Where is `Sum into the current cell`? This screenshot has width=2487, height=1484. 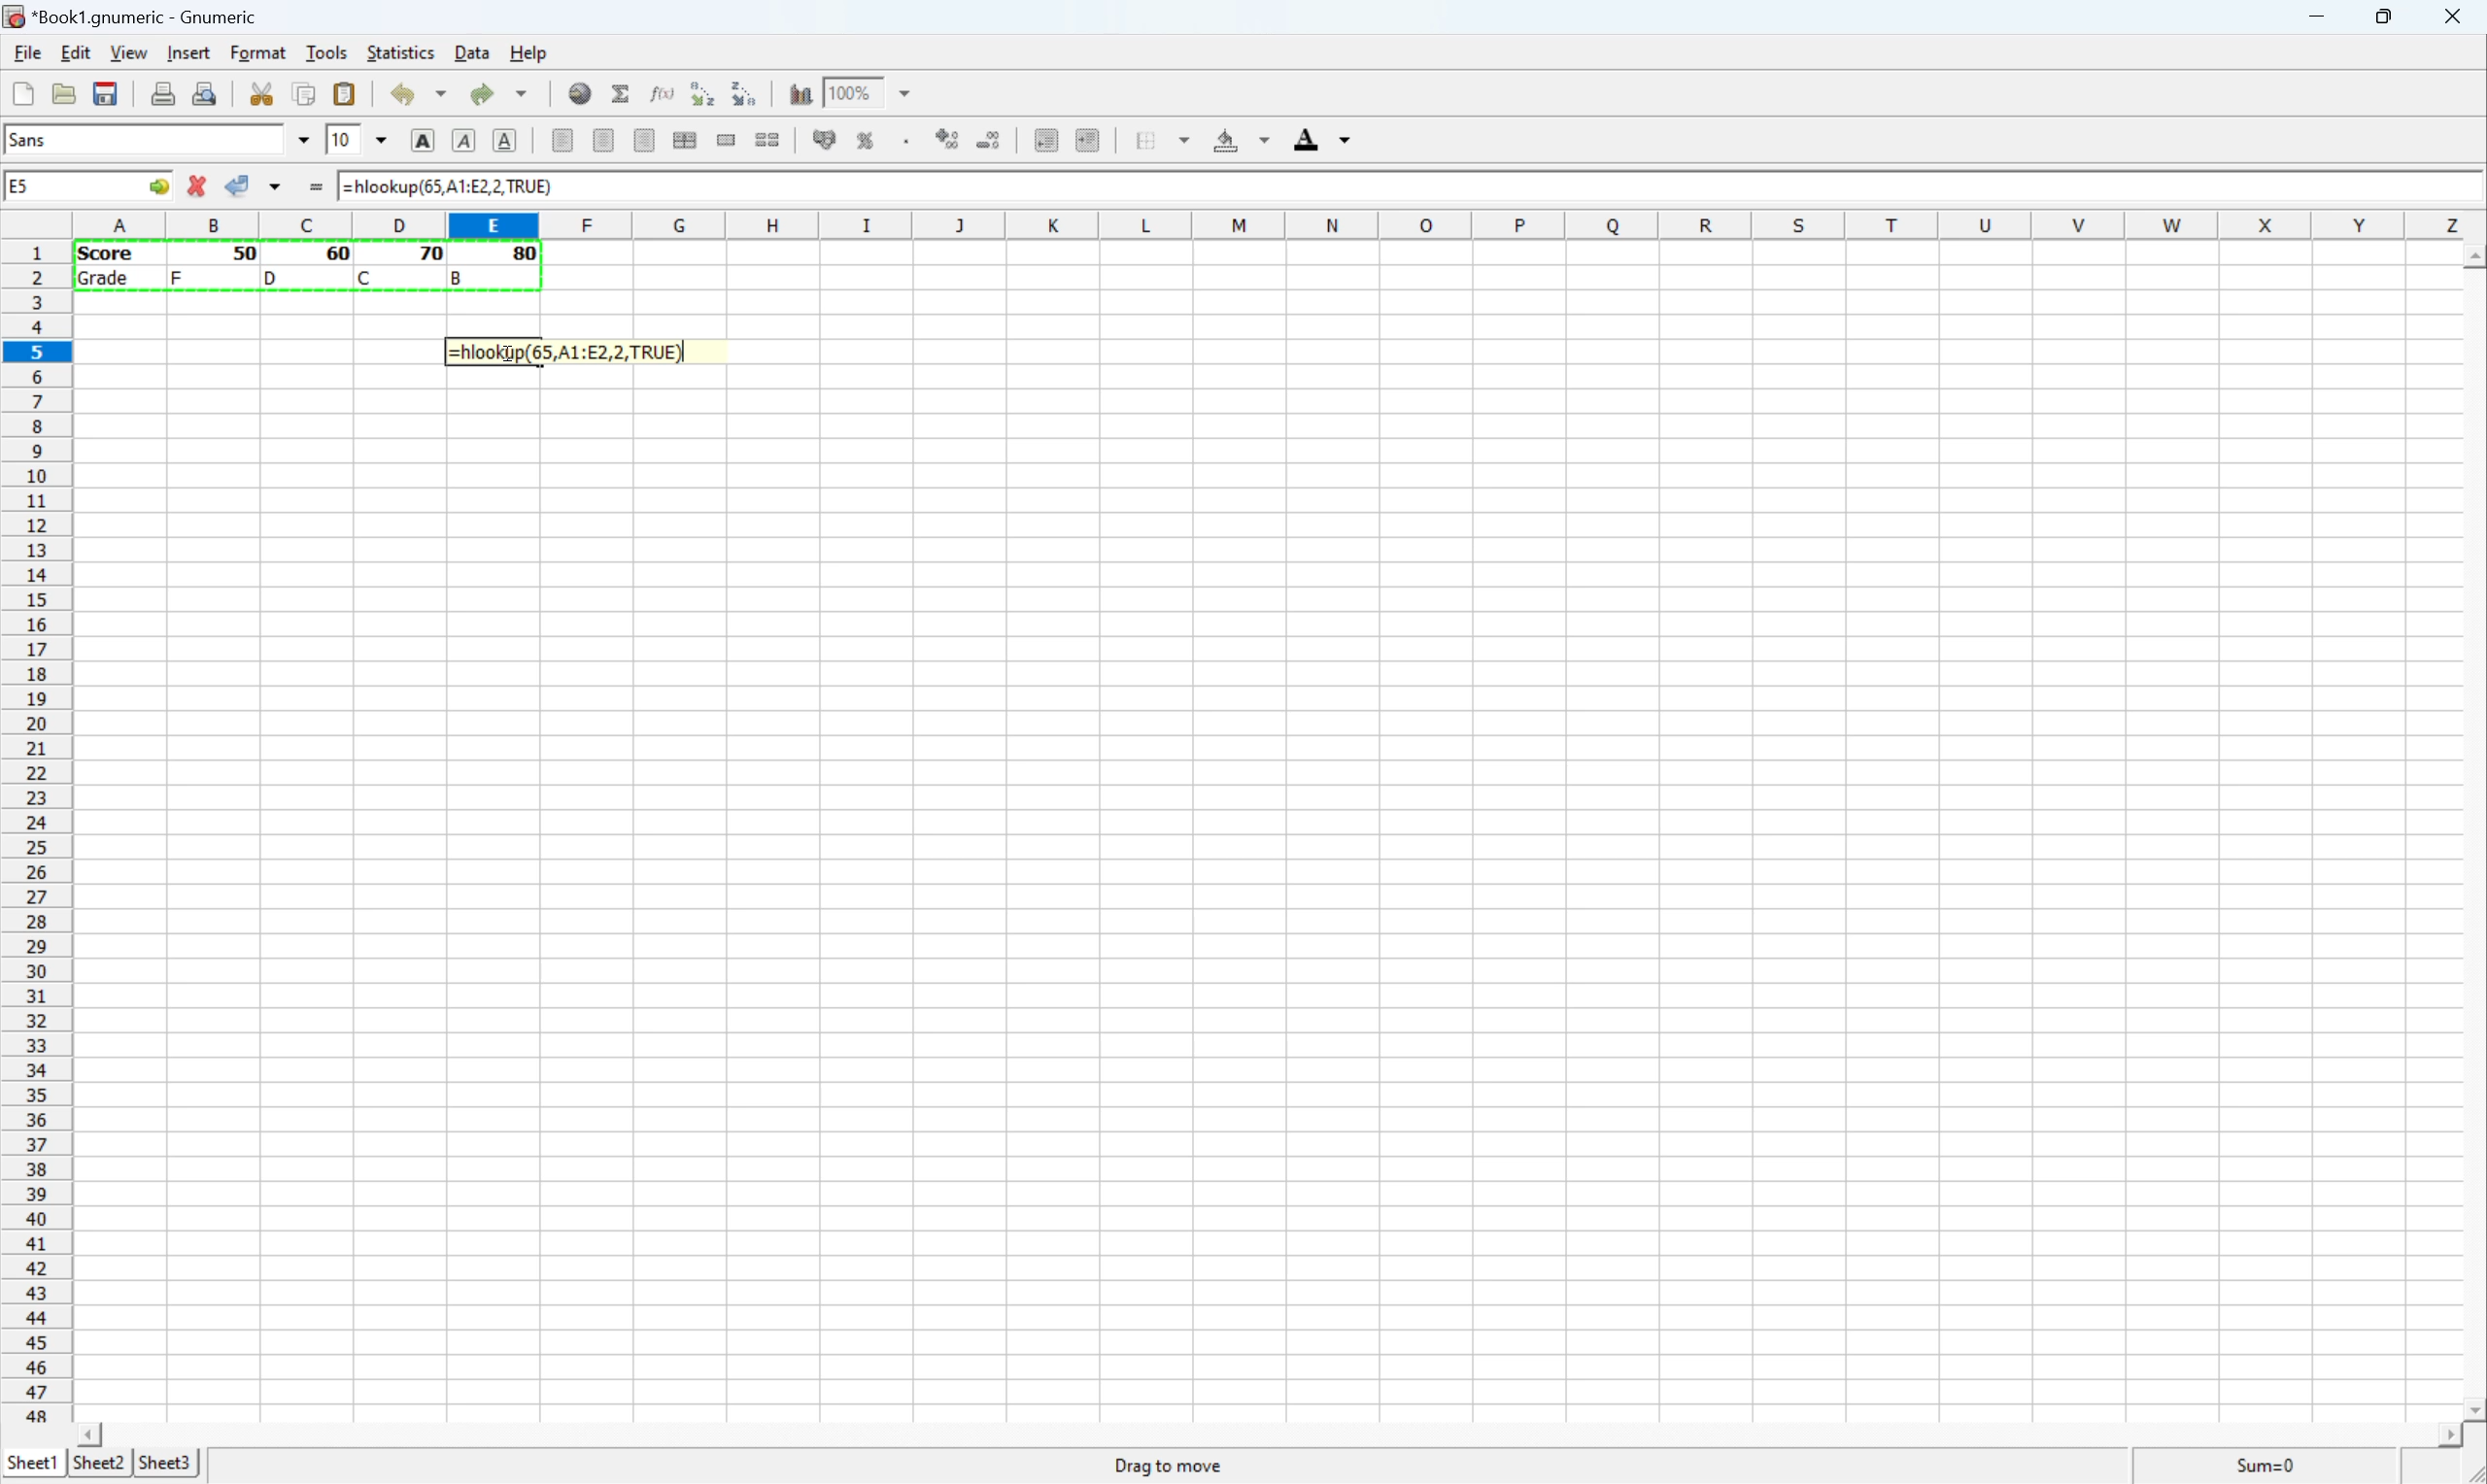 Sum into the current cell is located at coordinates (622, 96).